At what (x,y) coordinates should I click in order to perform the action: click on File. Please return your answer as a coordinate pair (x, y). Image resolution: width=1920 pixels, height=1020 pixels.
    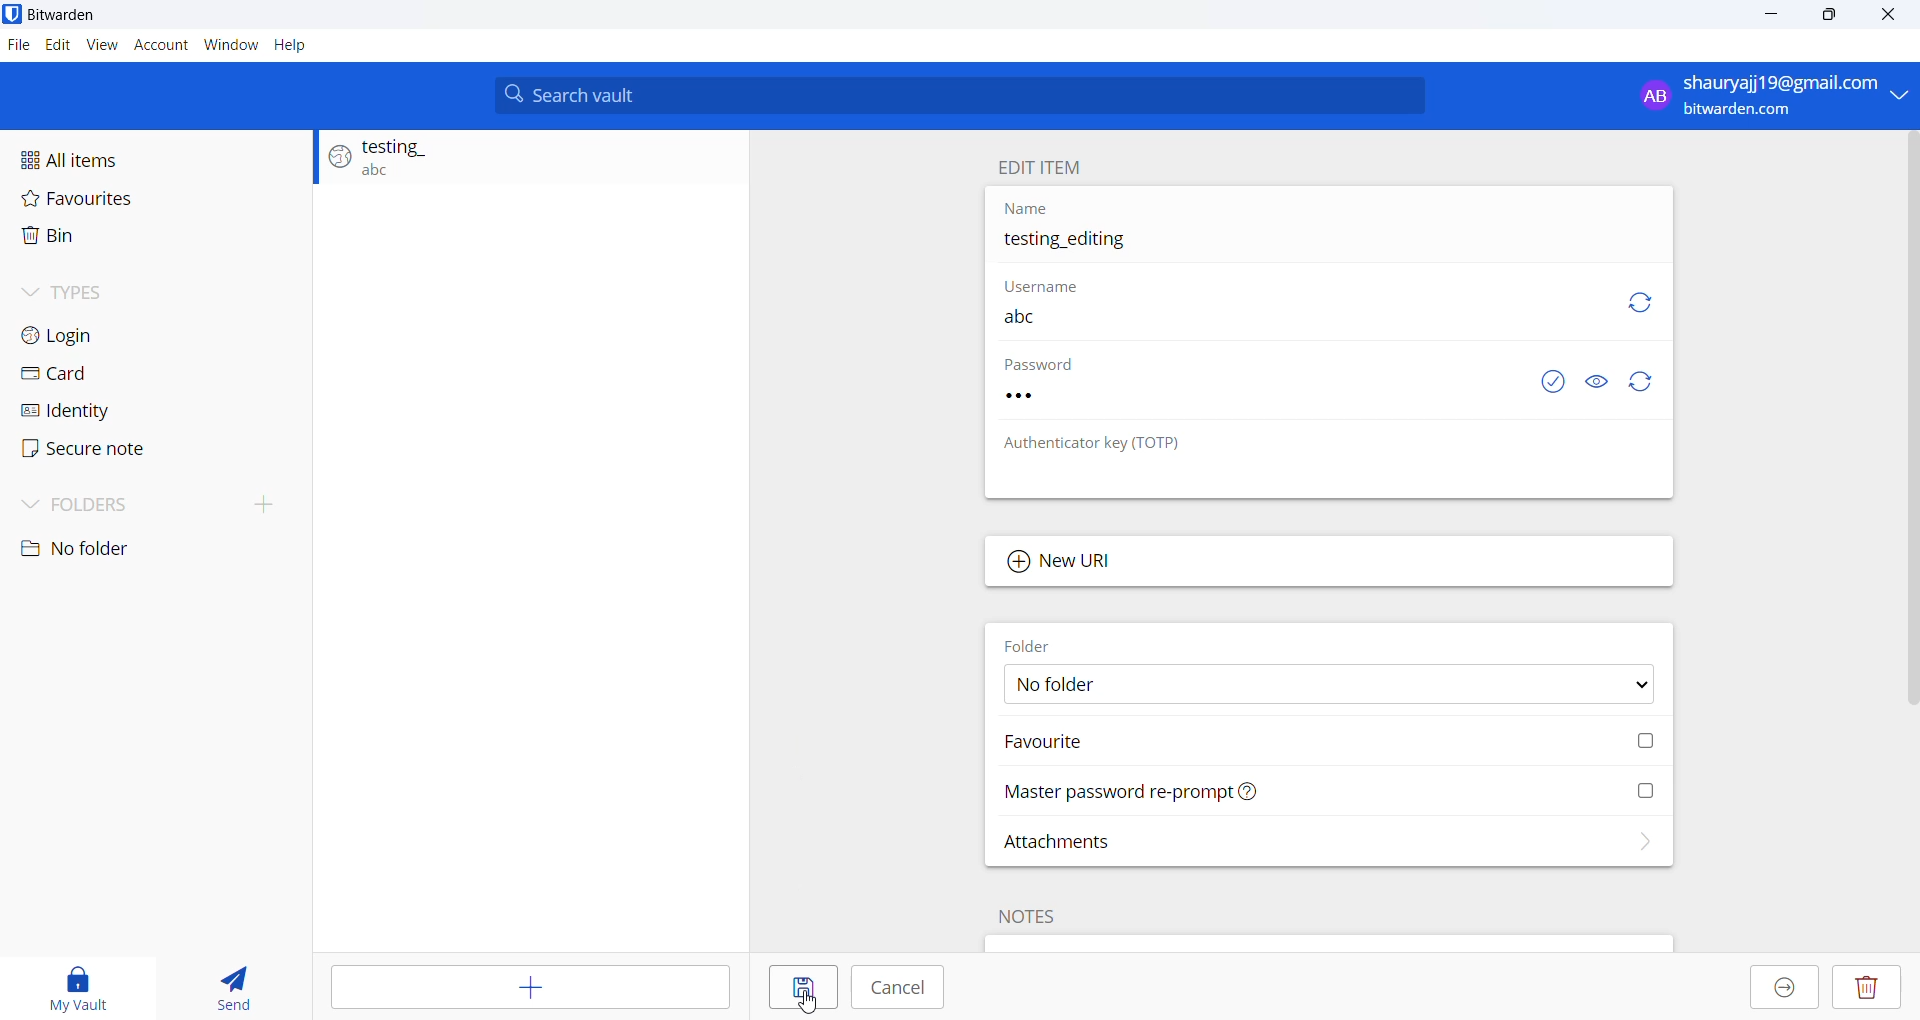
    Looking at the image, I should click on (19, 47).